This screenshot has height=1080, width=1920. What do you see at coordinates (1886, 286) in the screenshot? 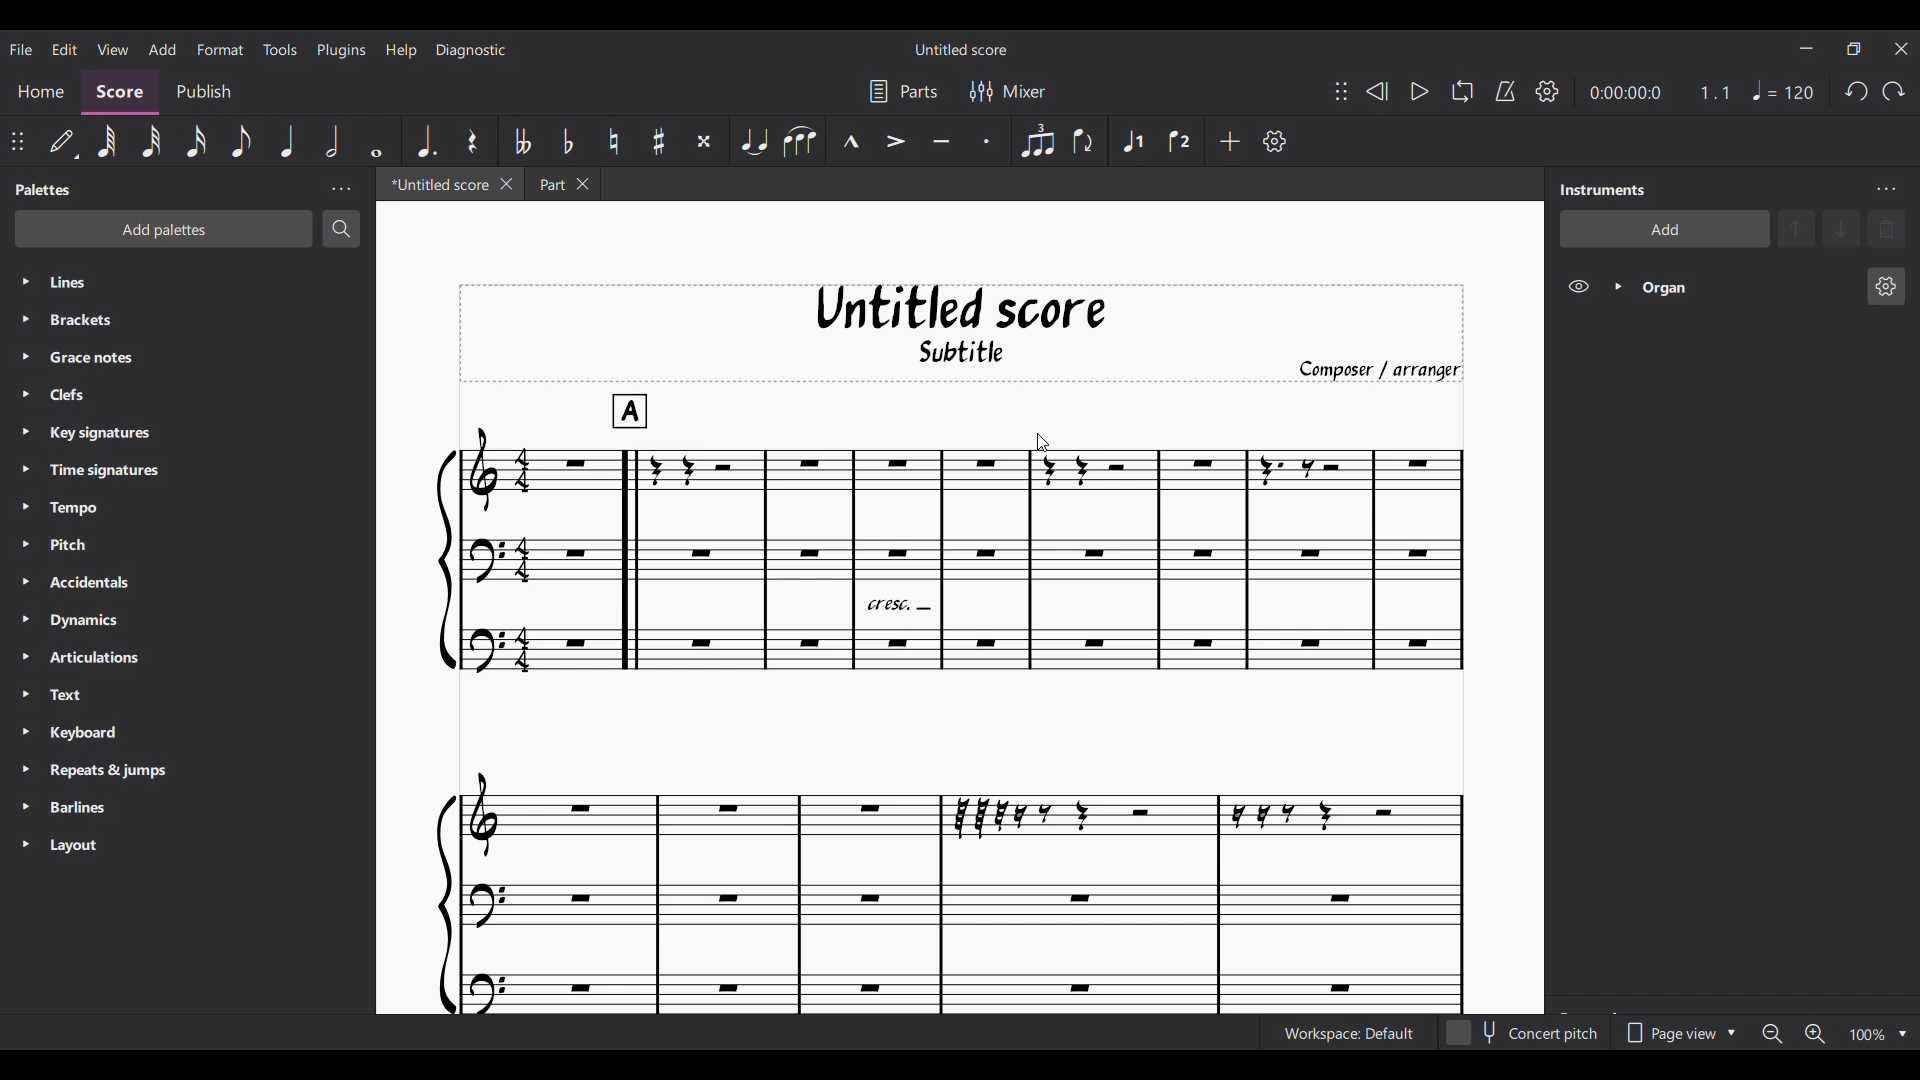
I see `Organ instrument settings` at bounding box center [1886, 286].